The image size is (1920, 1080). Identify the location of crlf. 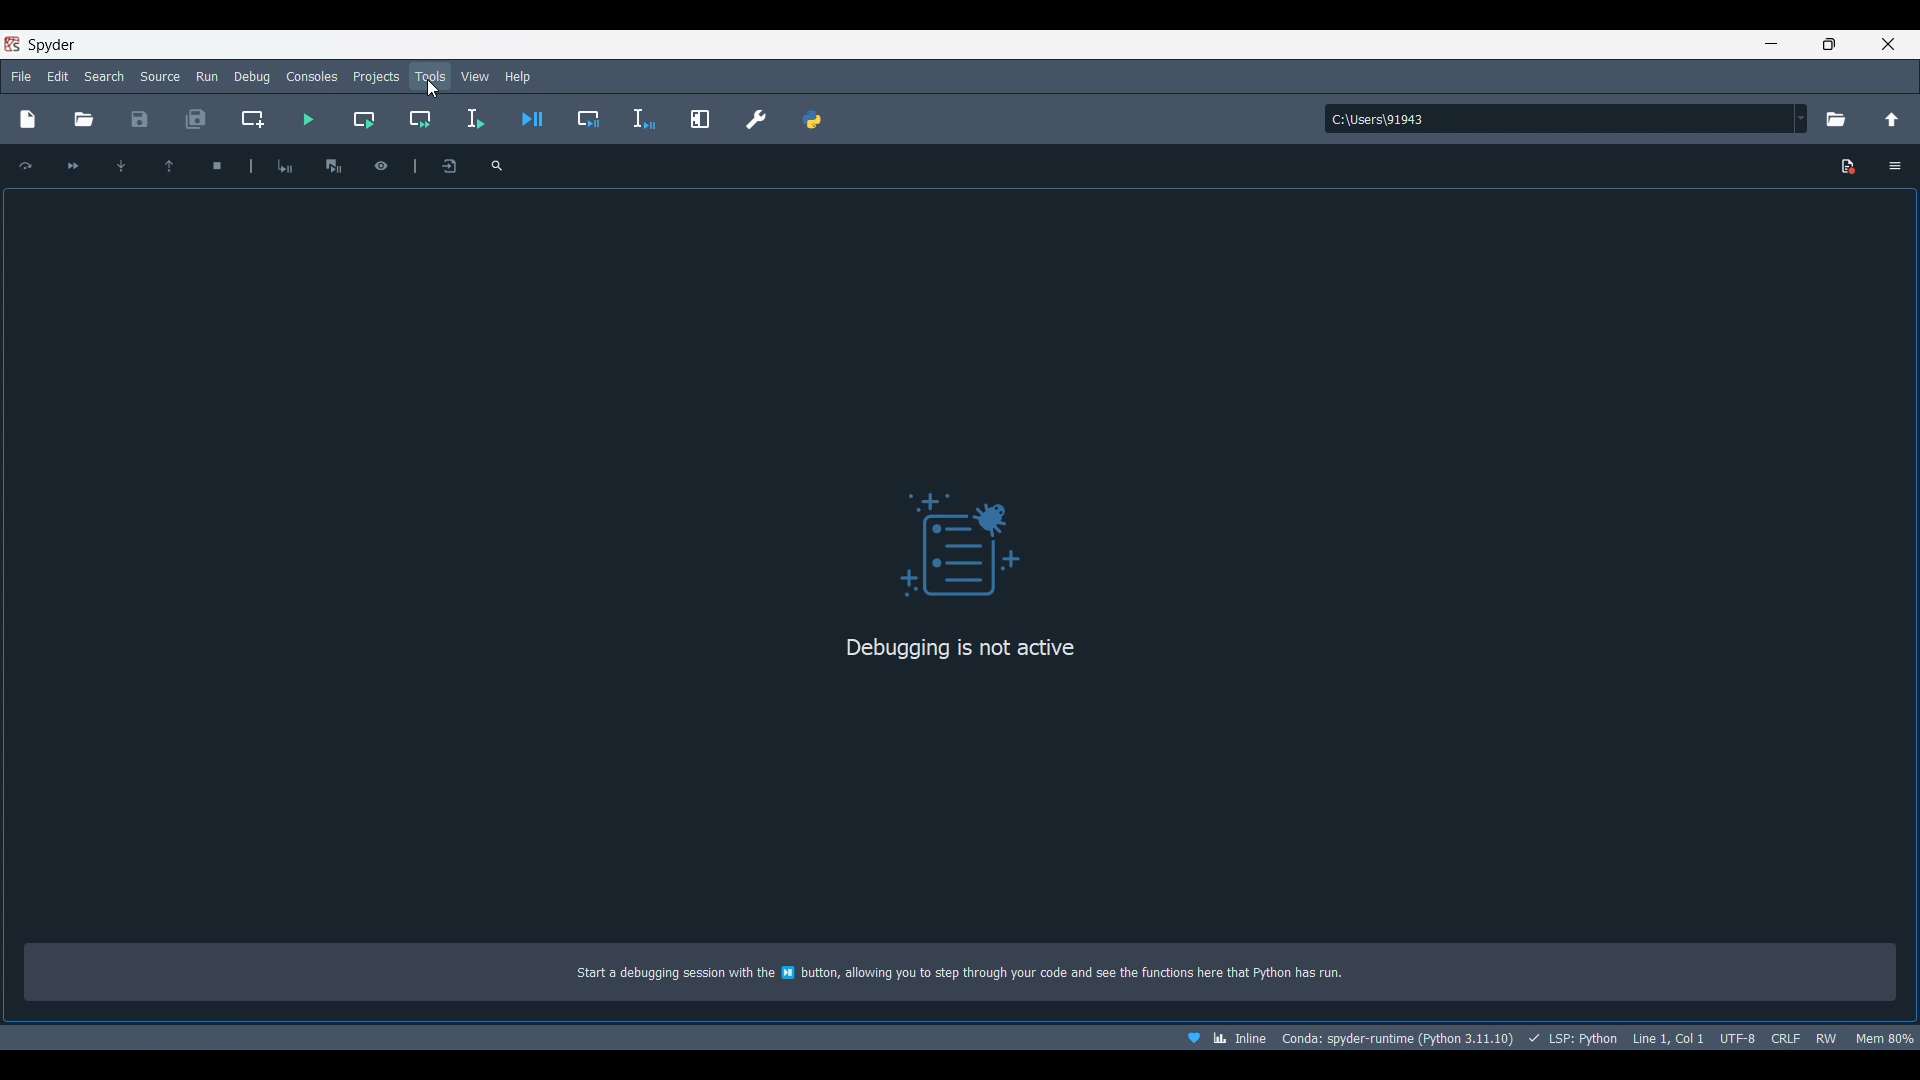
(1784, 1038).